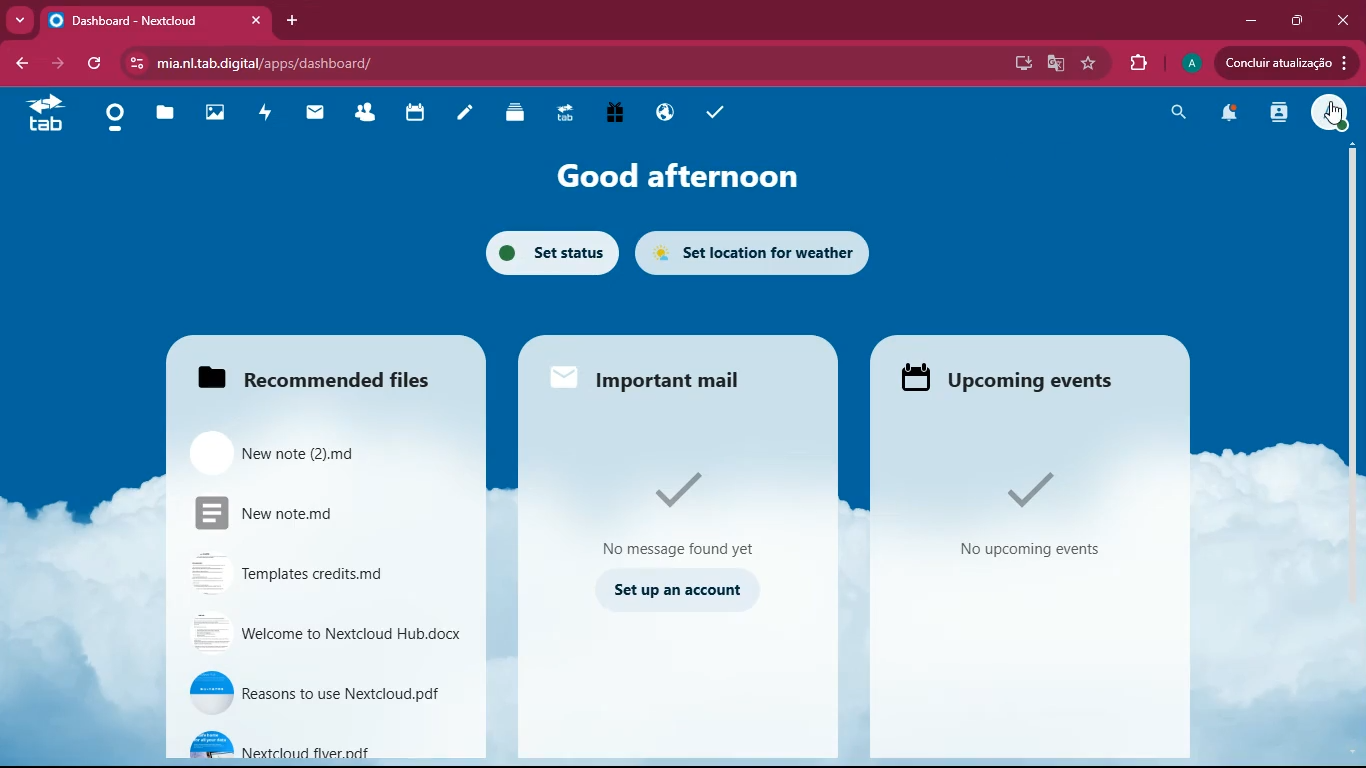  I want to click on gift, so click(610, 115).